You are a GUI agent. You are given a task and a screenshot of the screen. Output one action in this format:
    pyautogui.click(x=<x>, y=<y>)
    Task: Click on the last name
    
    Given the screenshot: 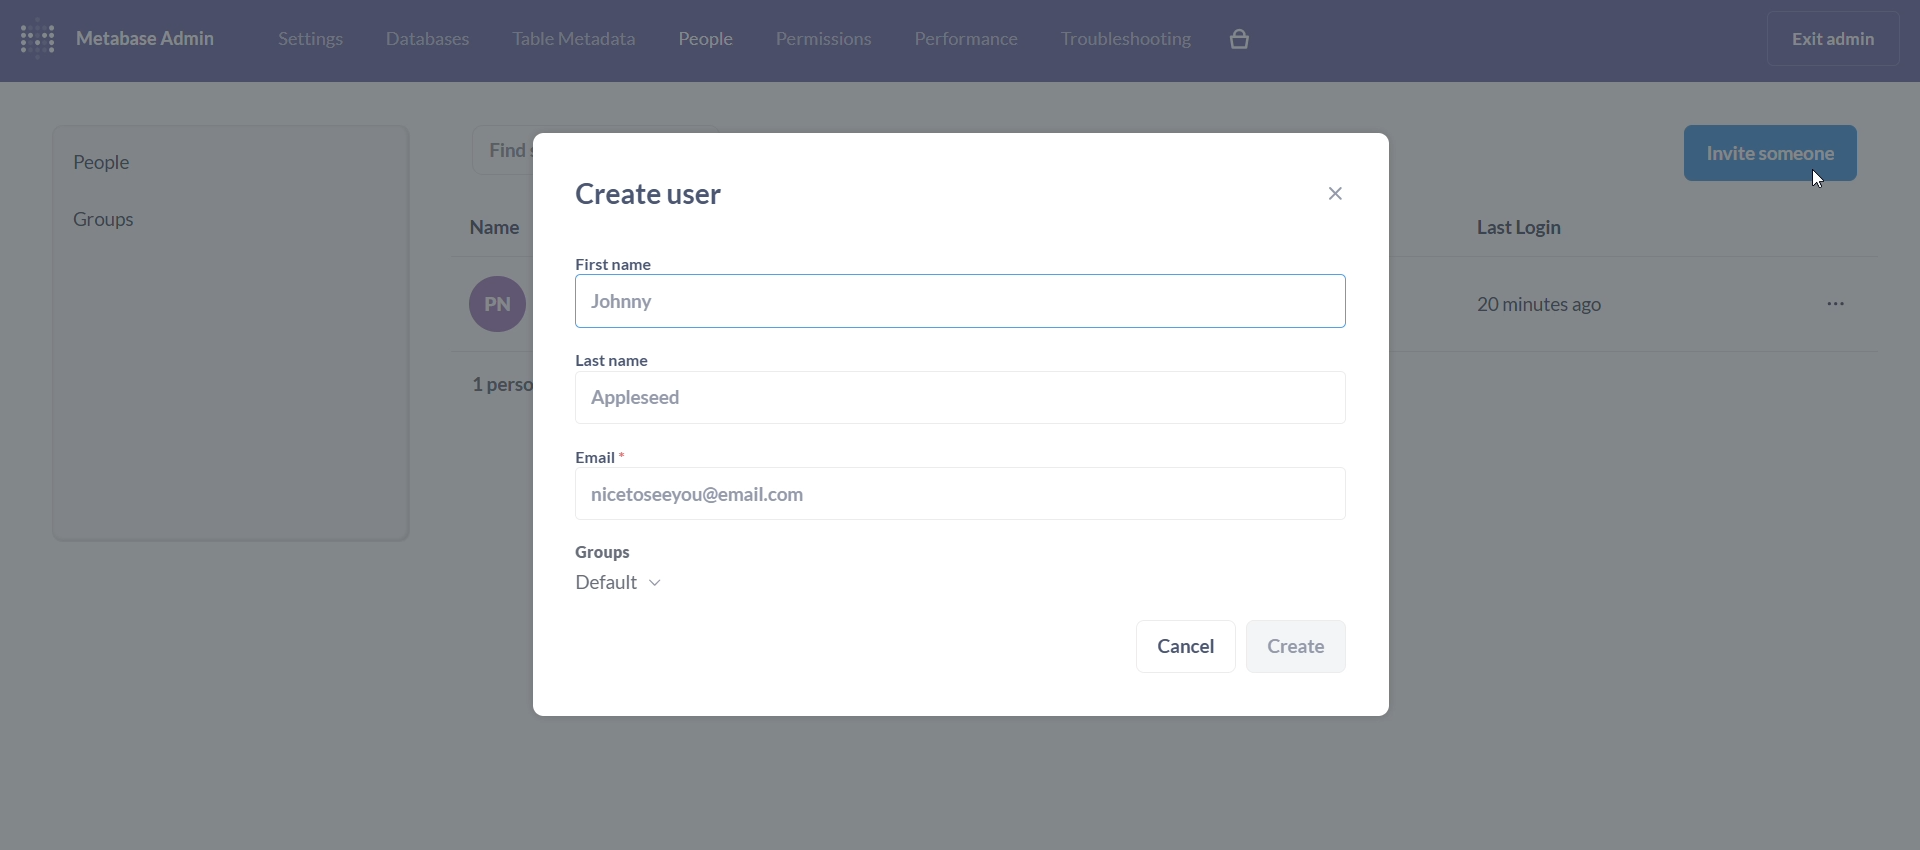 What is the action you would take?
    pyautogui.click(x=962, y=392)
    